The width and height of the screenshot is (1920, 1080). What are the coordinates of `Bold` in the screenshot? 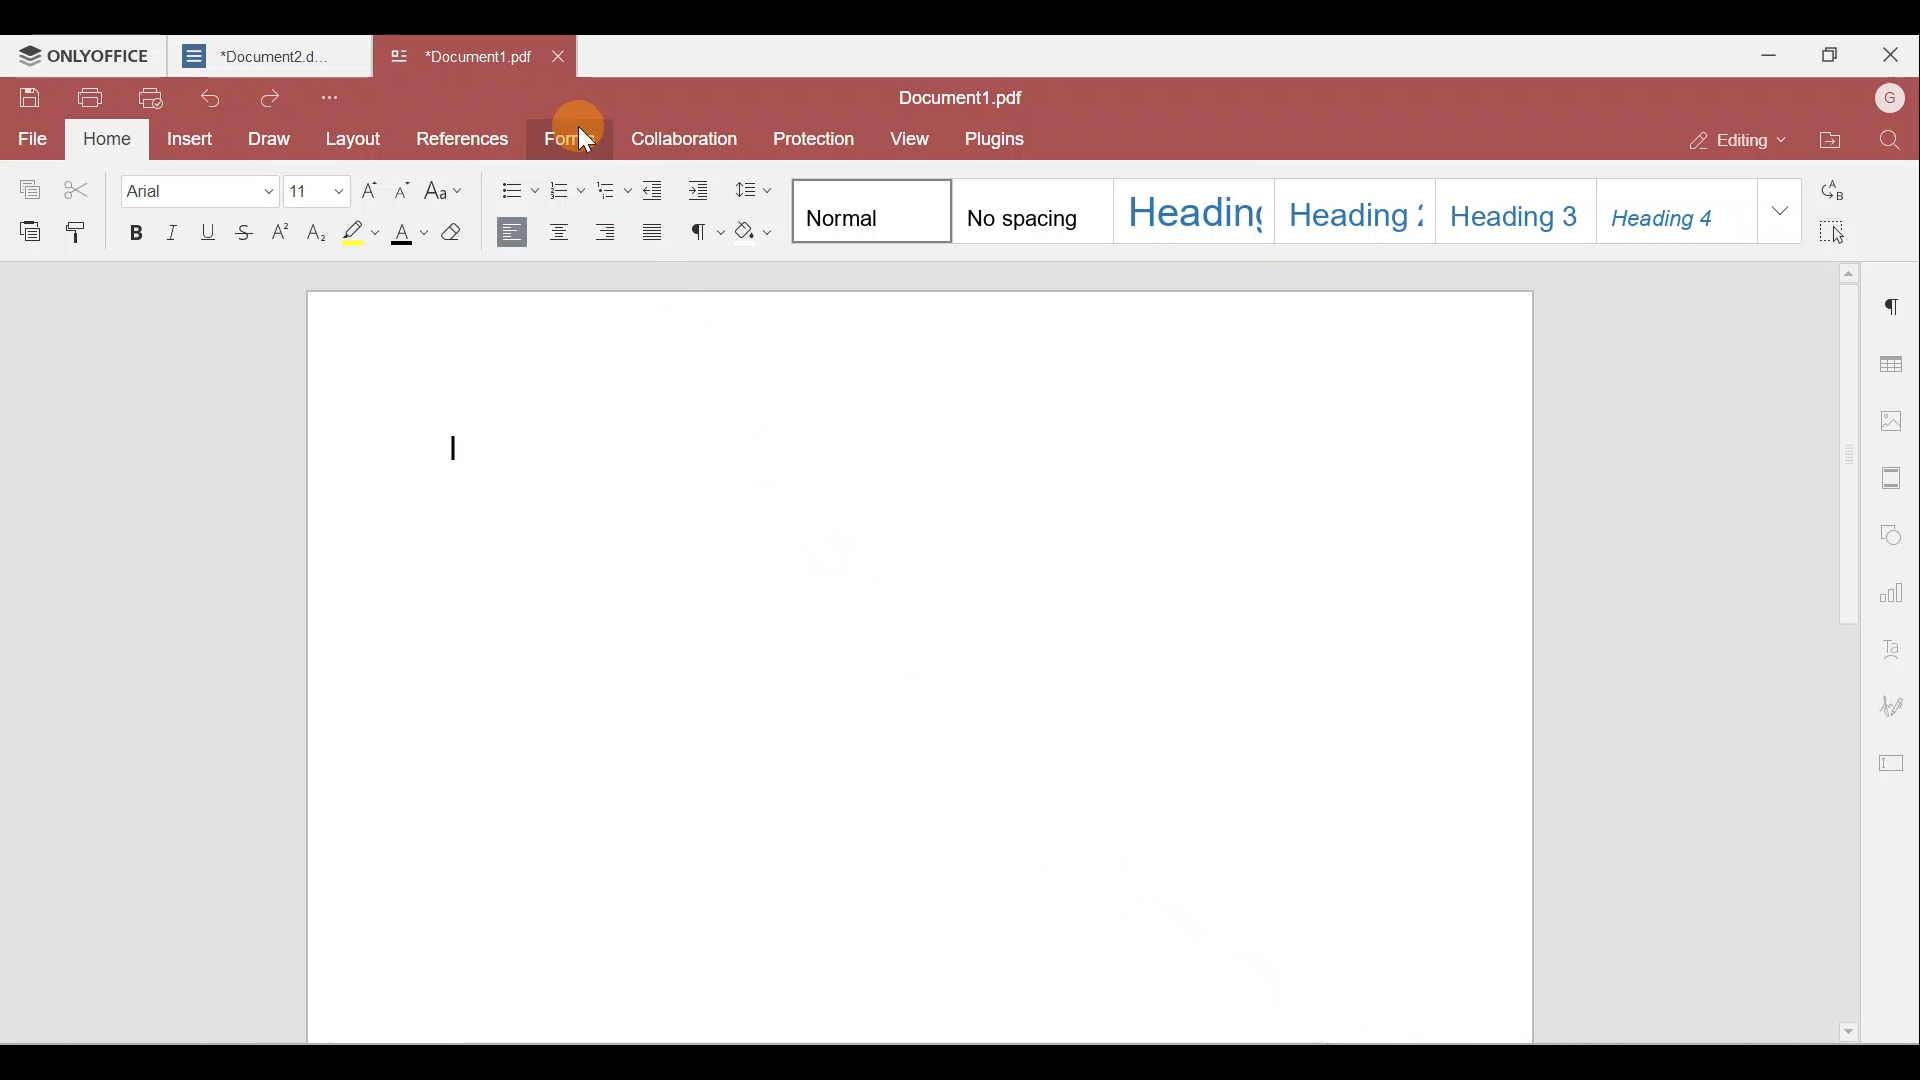 It's located at (136, 233).